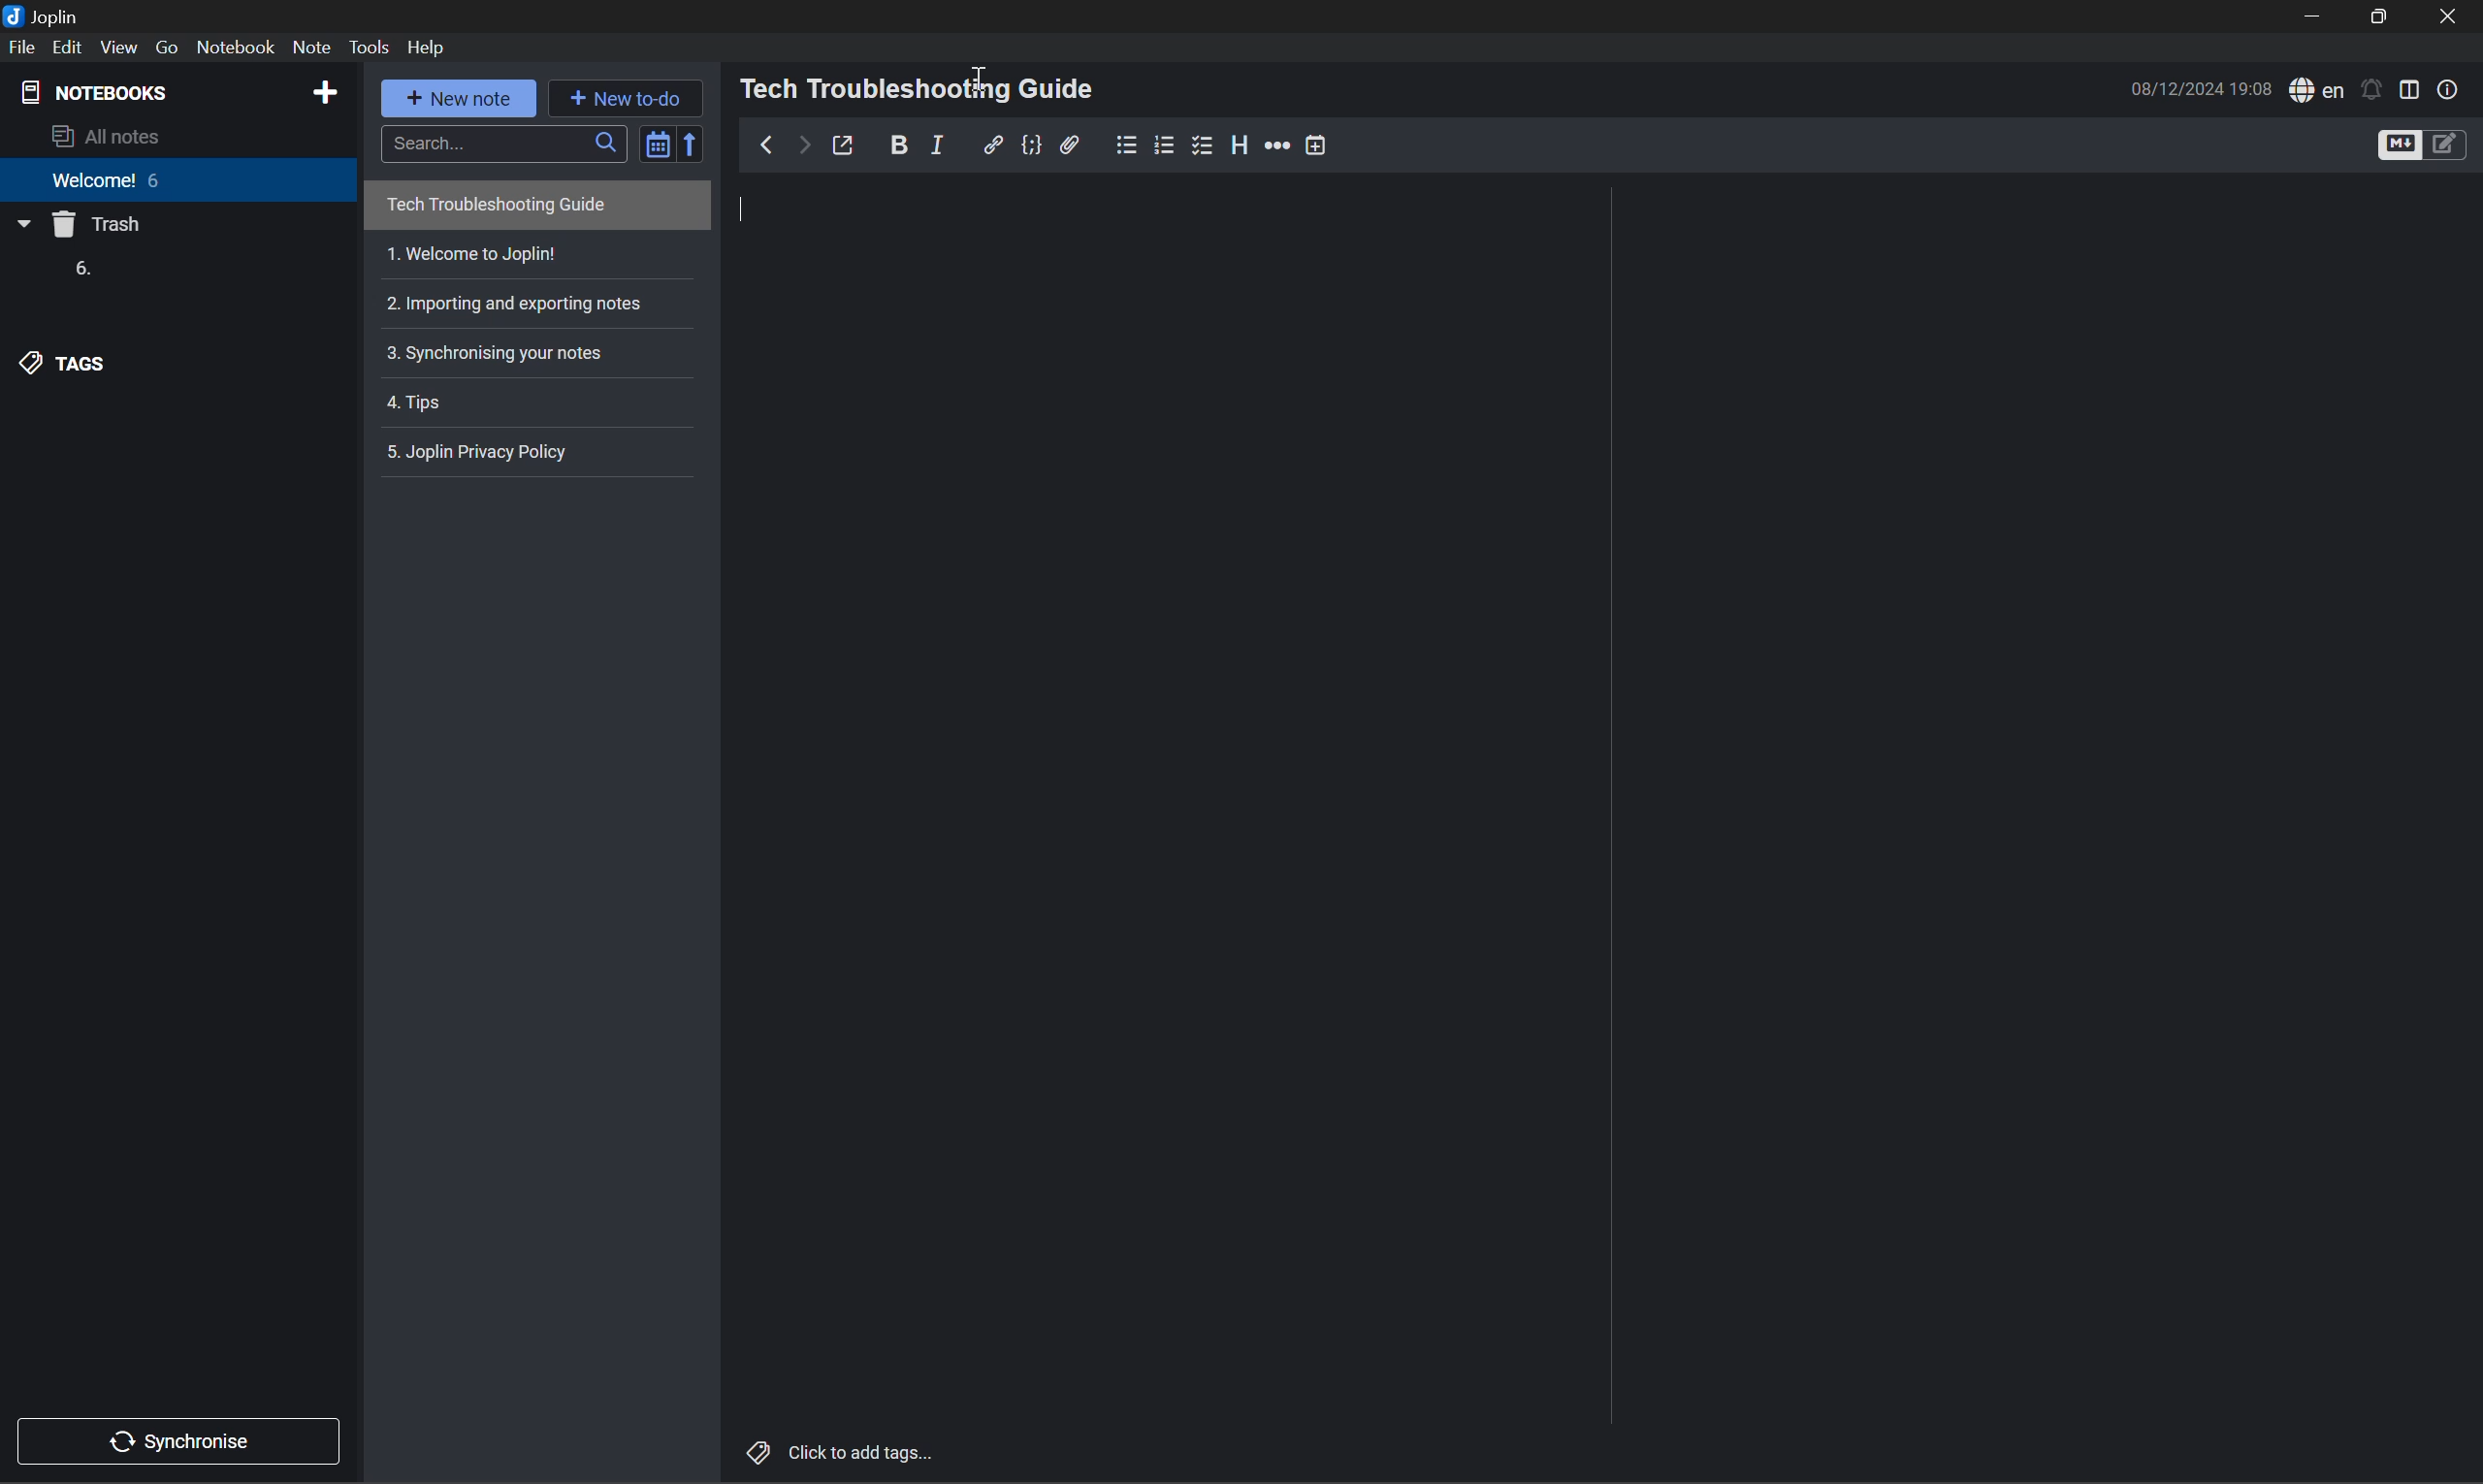 This screenshot has height=1484, width=2483. What do you see at coordinates (98, 89) in the screenshot?
I see `NOTEBOOKS` at bounding box center [98, 89].